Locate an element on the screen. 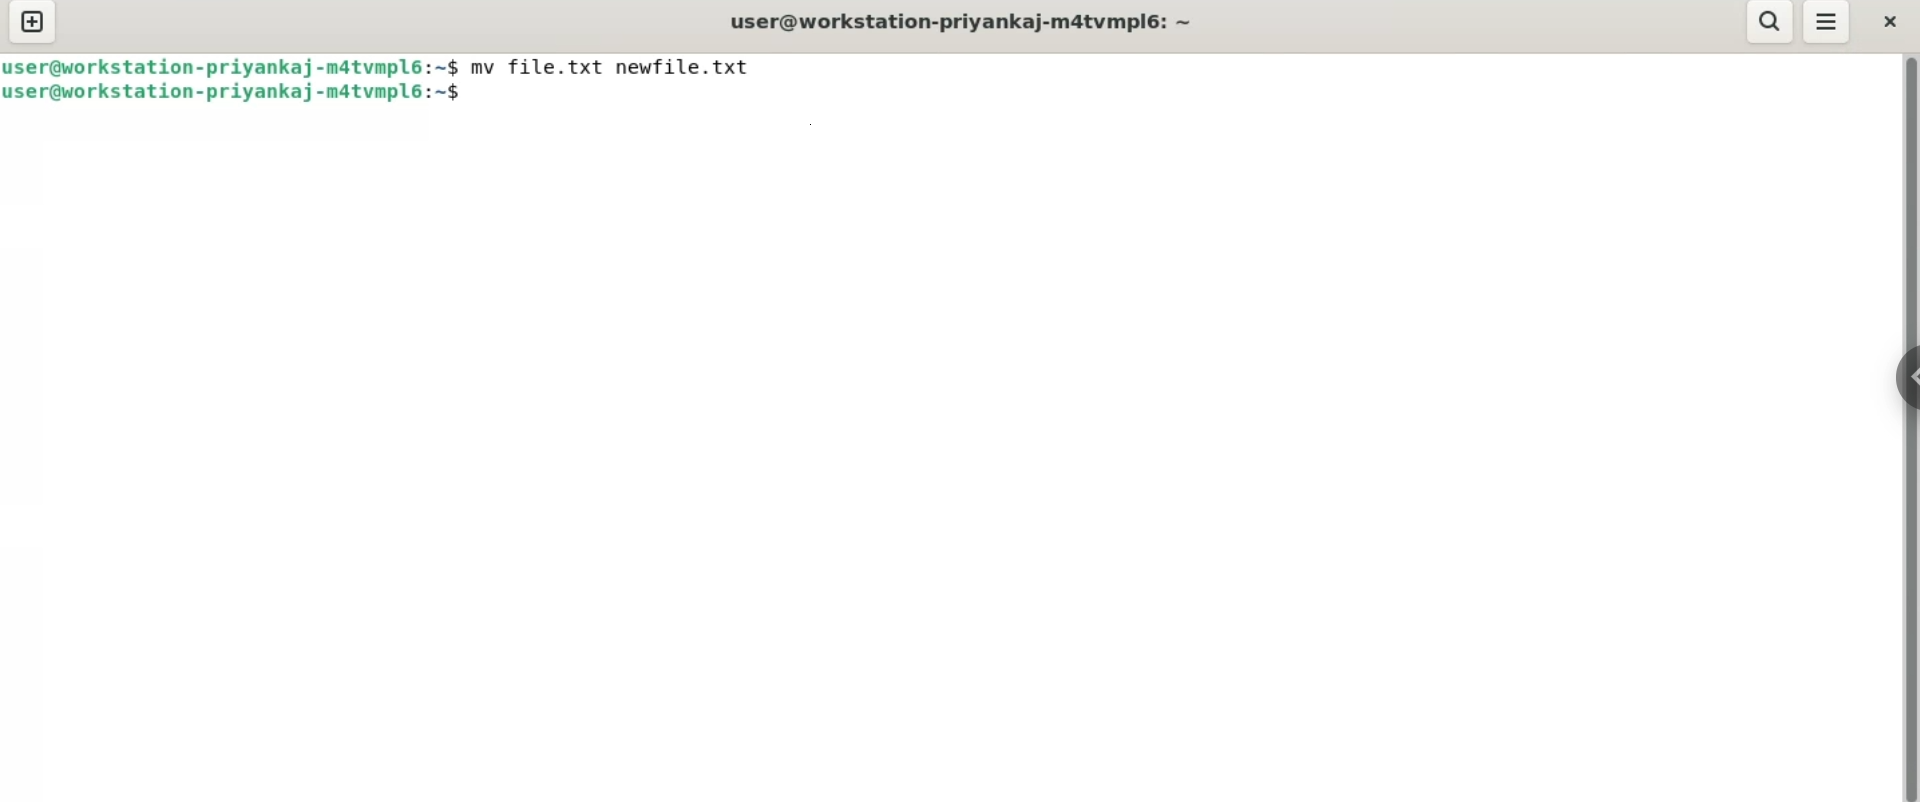 Image resolution: width=1920 pixels, height=802 pixels. user@workstation-priyankaj-matvmpl6:~ is located at coordinates (958, 20).